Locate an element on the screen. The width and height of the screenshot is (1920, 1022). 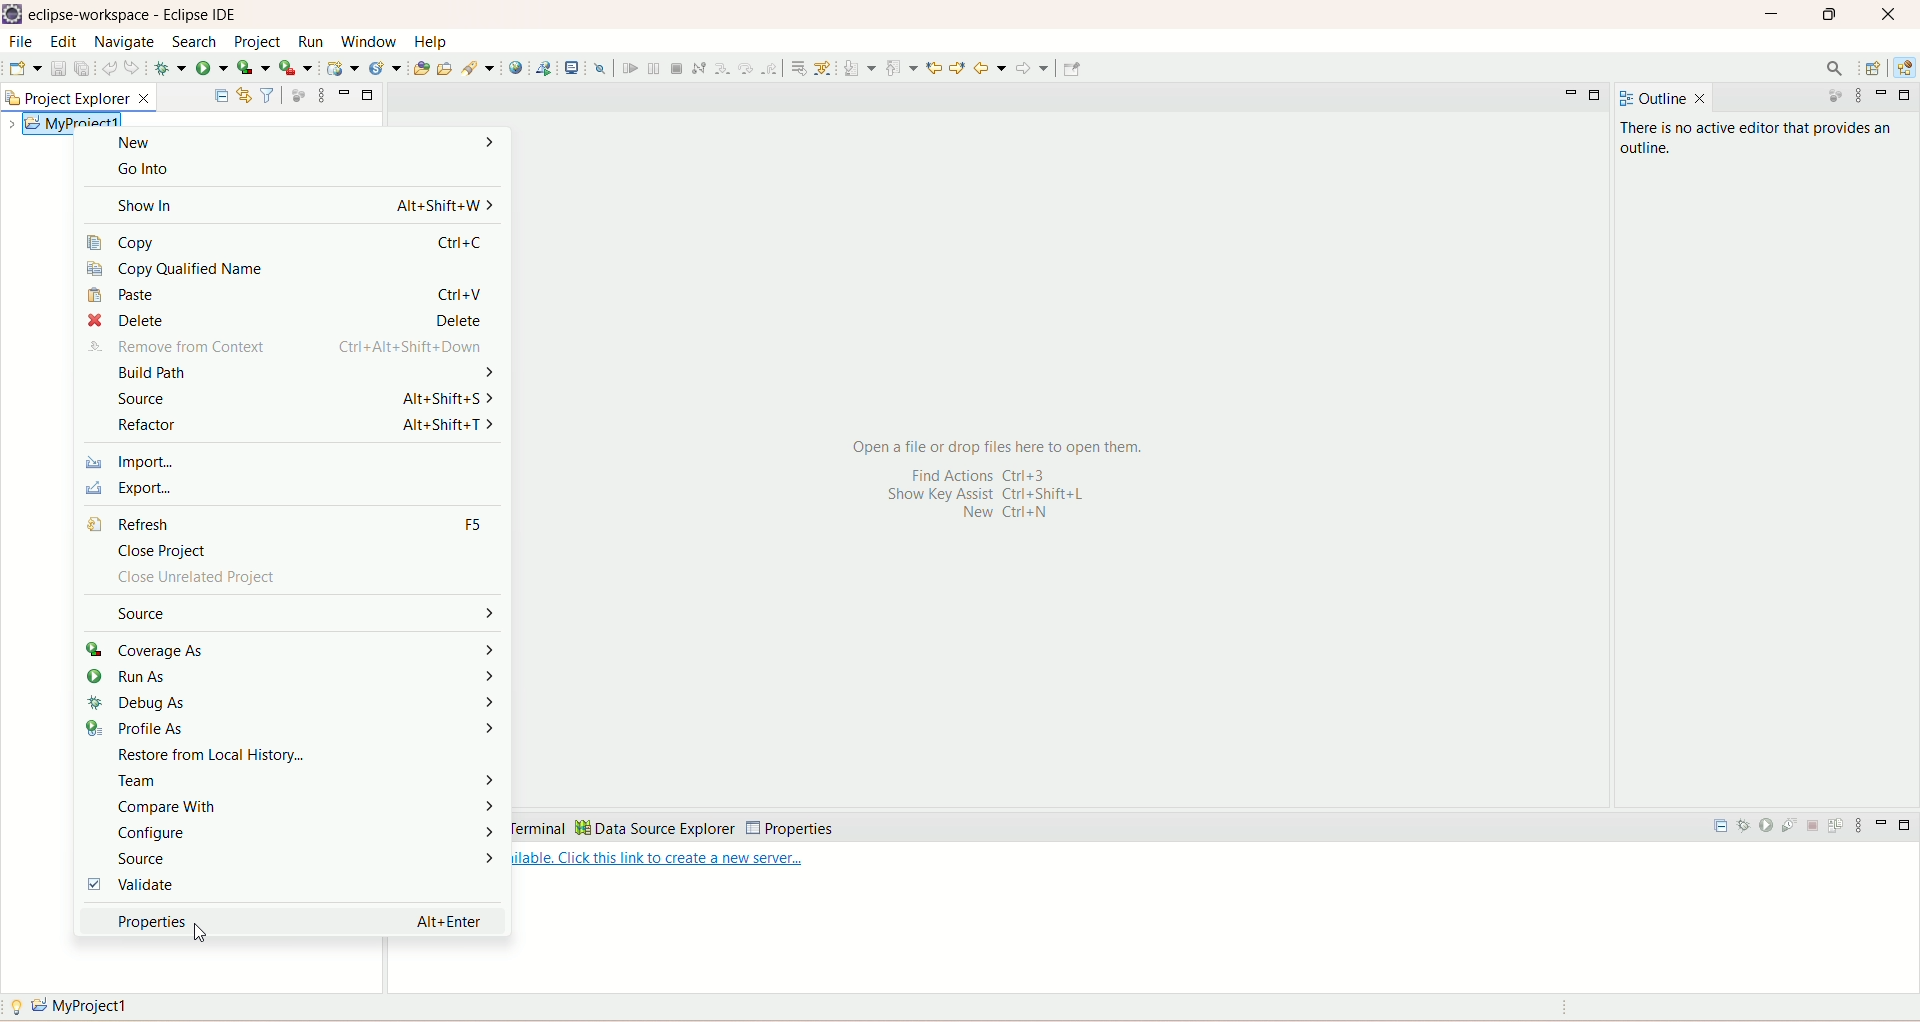
open a file or drop files here to open them is located at coordinates (997, 445).